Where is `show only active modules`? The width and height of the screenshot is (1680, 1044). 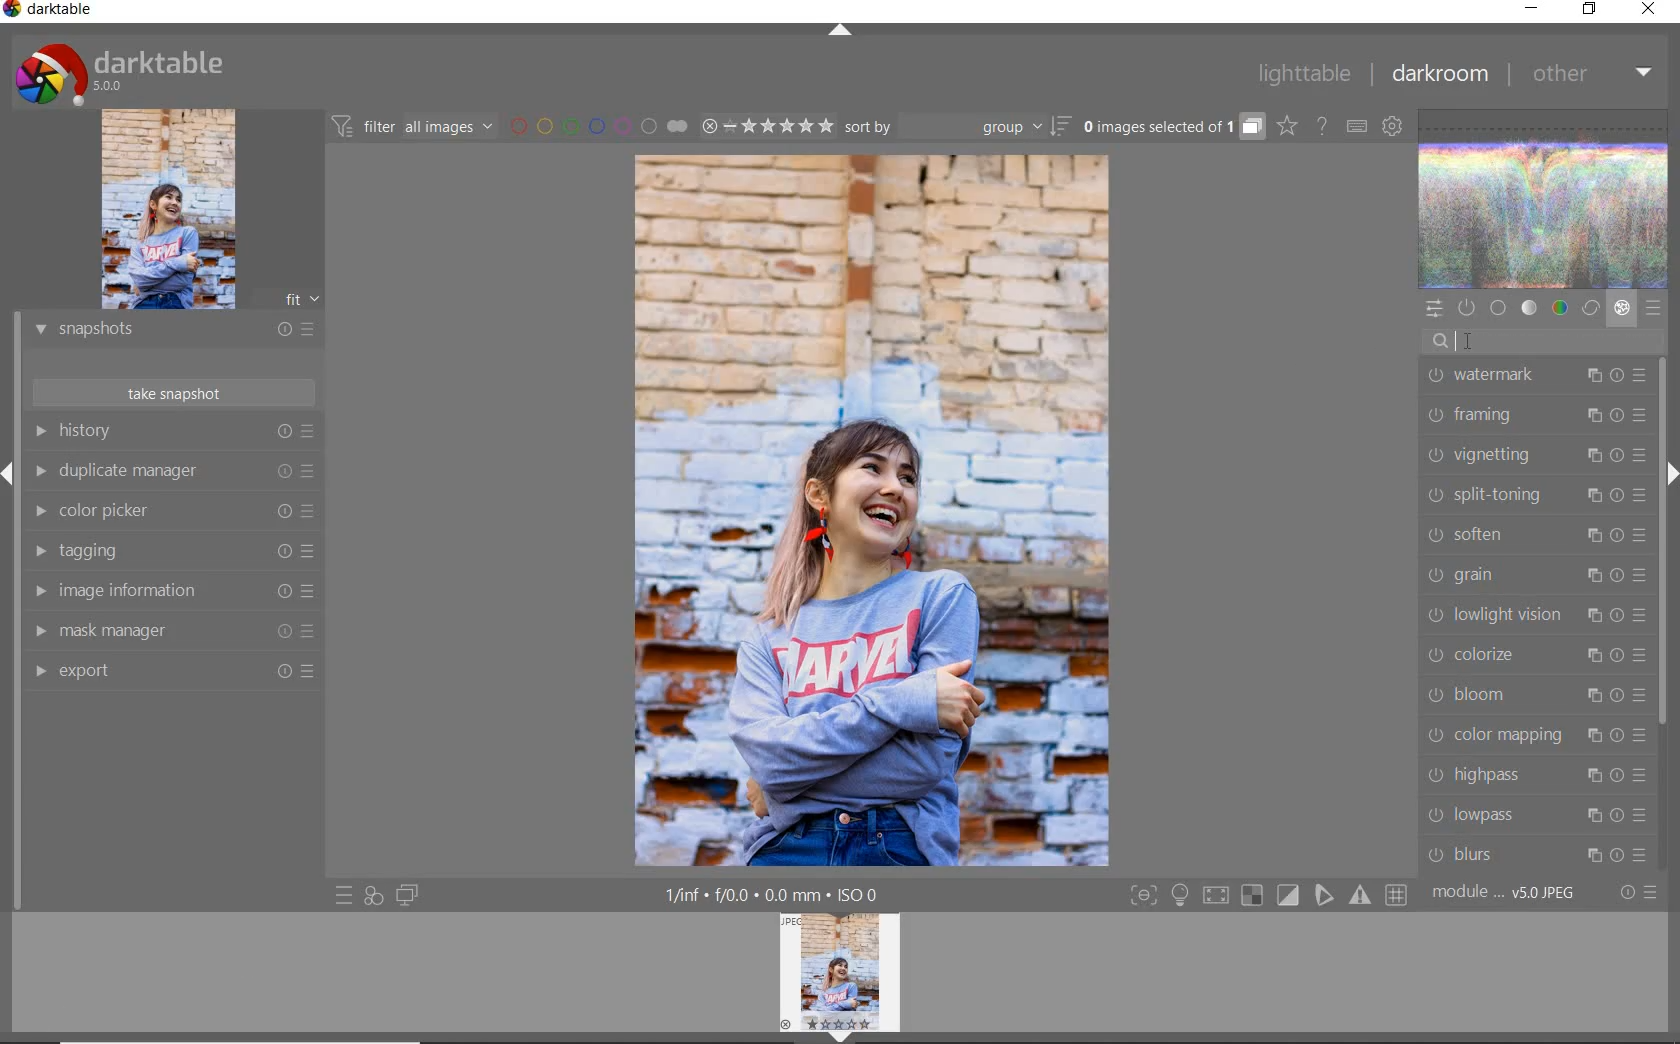 show only active modules is located at coordinates (1467, 309).